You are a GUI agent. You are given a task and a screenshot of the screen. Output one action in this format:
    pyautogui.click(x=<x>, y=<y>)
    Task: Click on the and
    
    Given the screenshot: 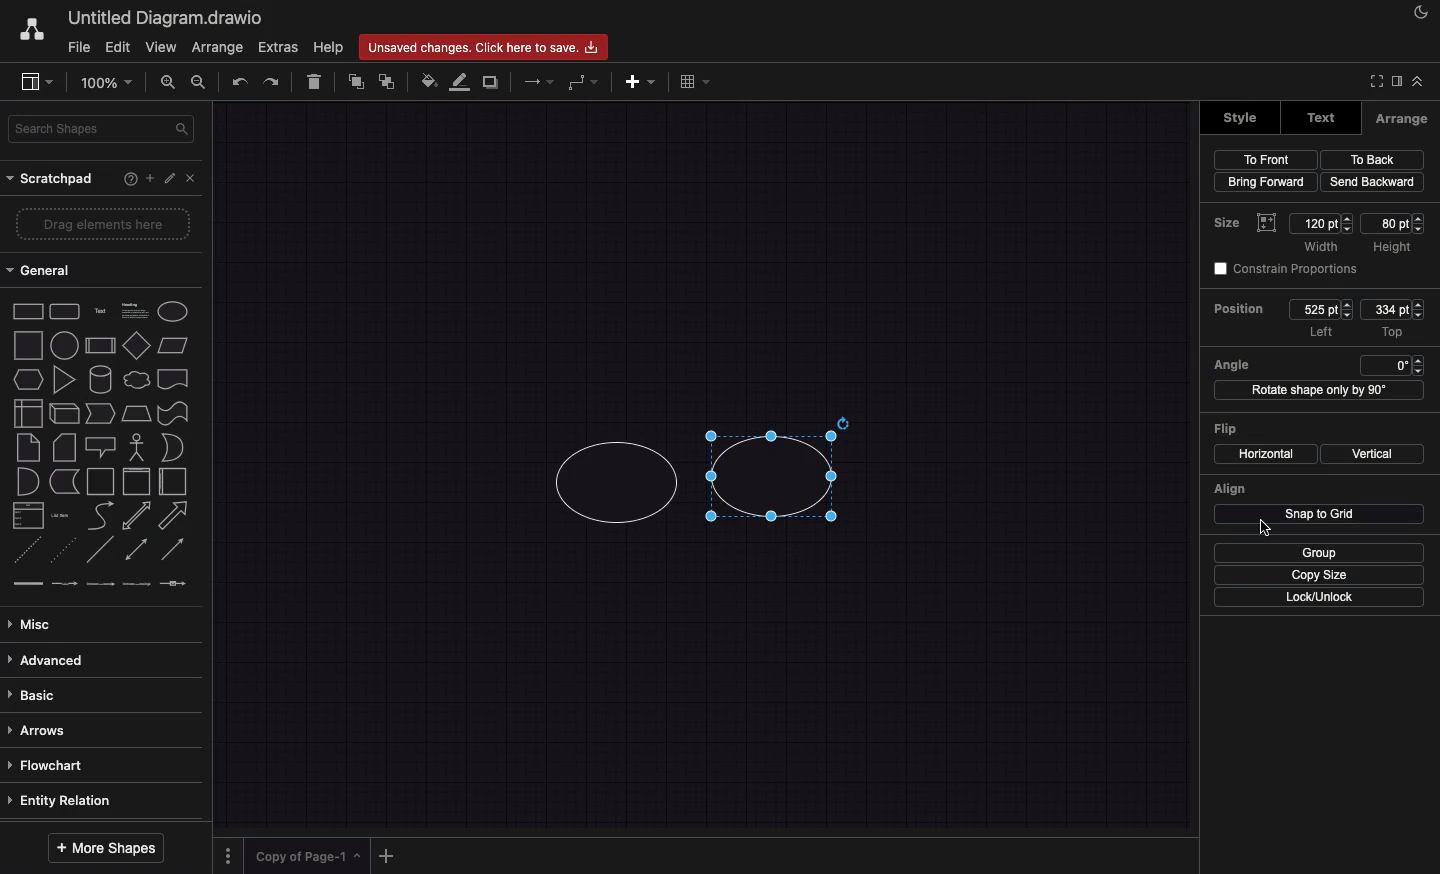 What is the action you would take?
    pyautogui.click(x=28, y=482)
    